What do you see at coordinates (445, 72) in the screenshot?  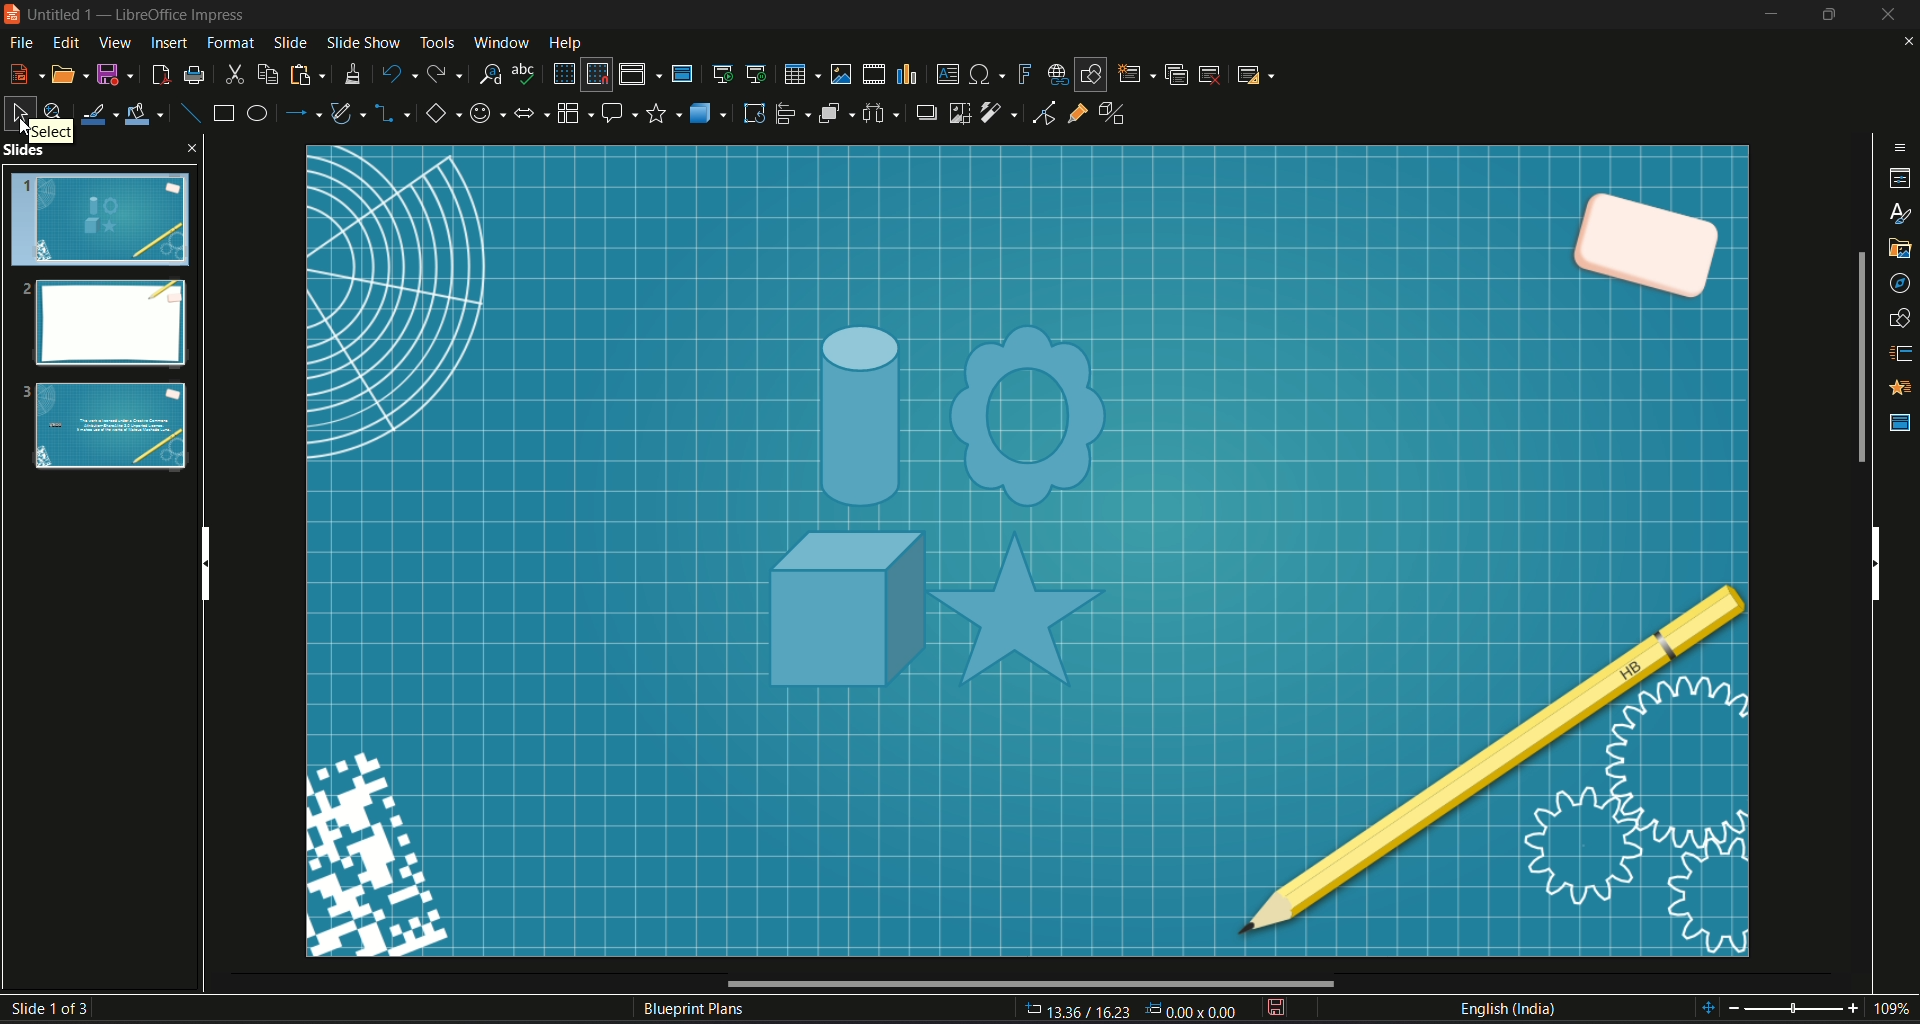 I see `redo` at bounding box center [445, 72].